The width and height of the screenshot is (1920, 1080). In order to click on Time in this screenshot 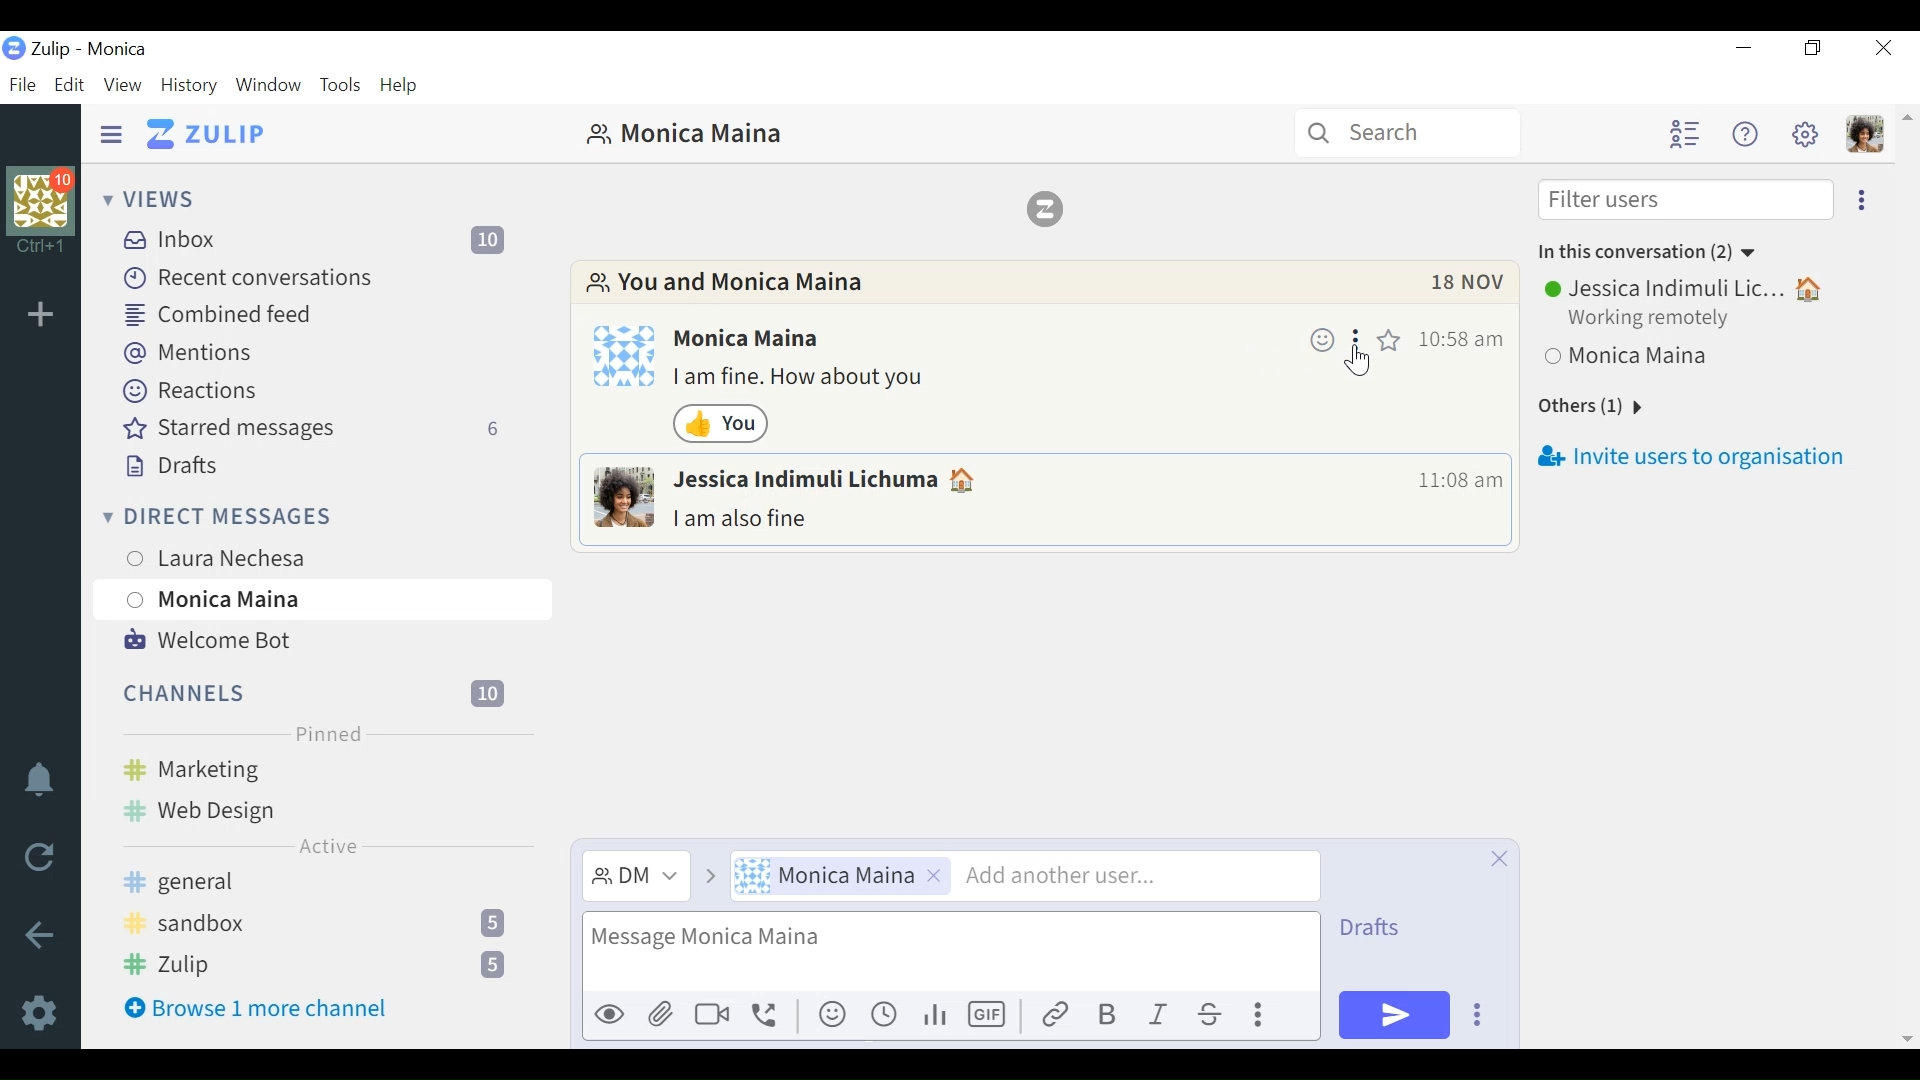, I will do `click(1454, 482)`.